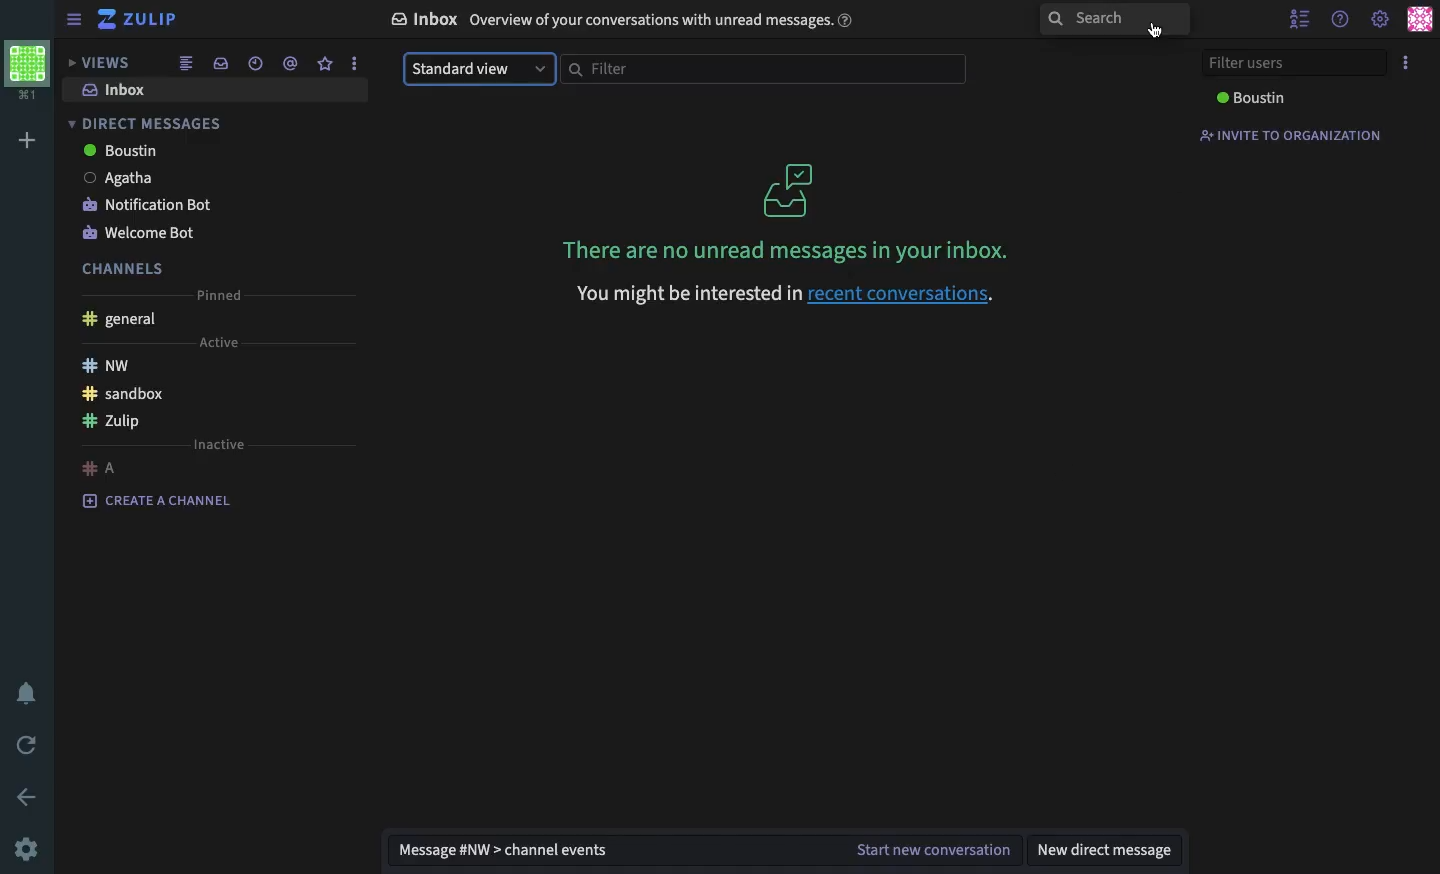 The image size is (1440, 874). What do you see at coordinates (1381, 19) in the screenshot?
I see `settings` at bounding box center [1381, 19].